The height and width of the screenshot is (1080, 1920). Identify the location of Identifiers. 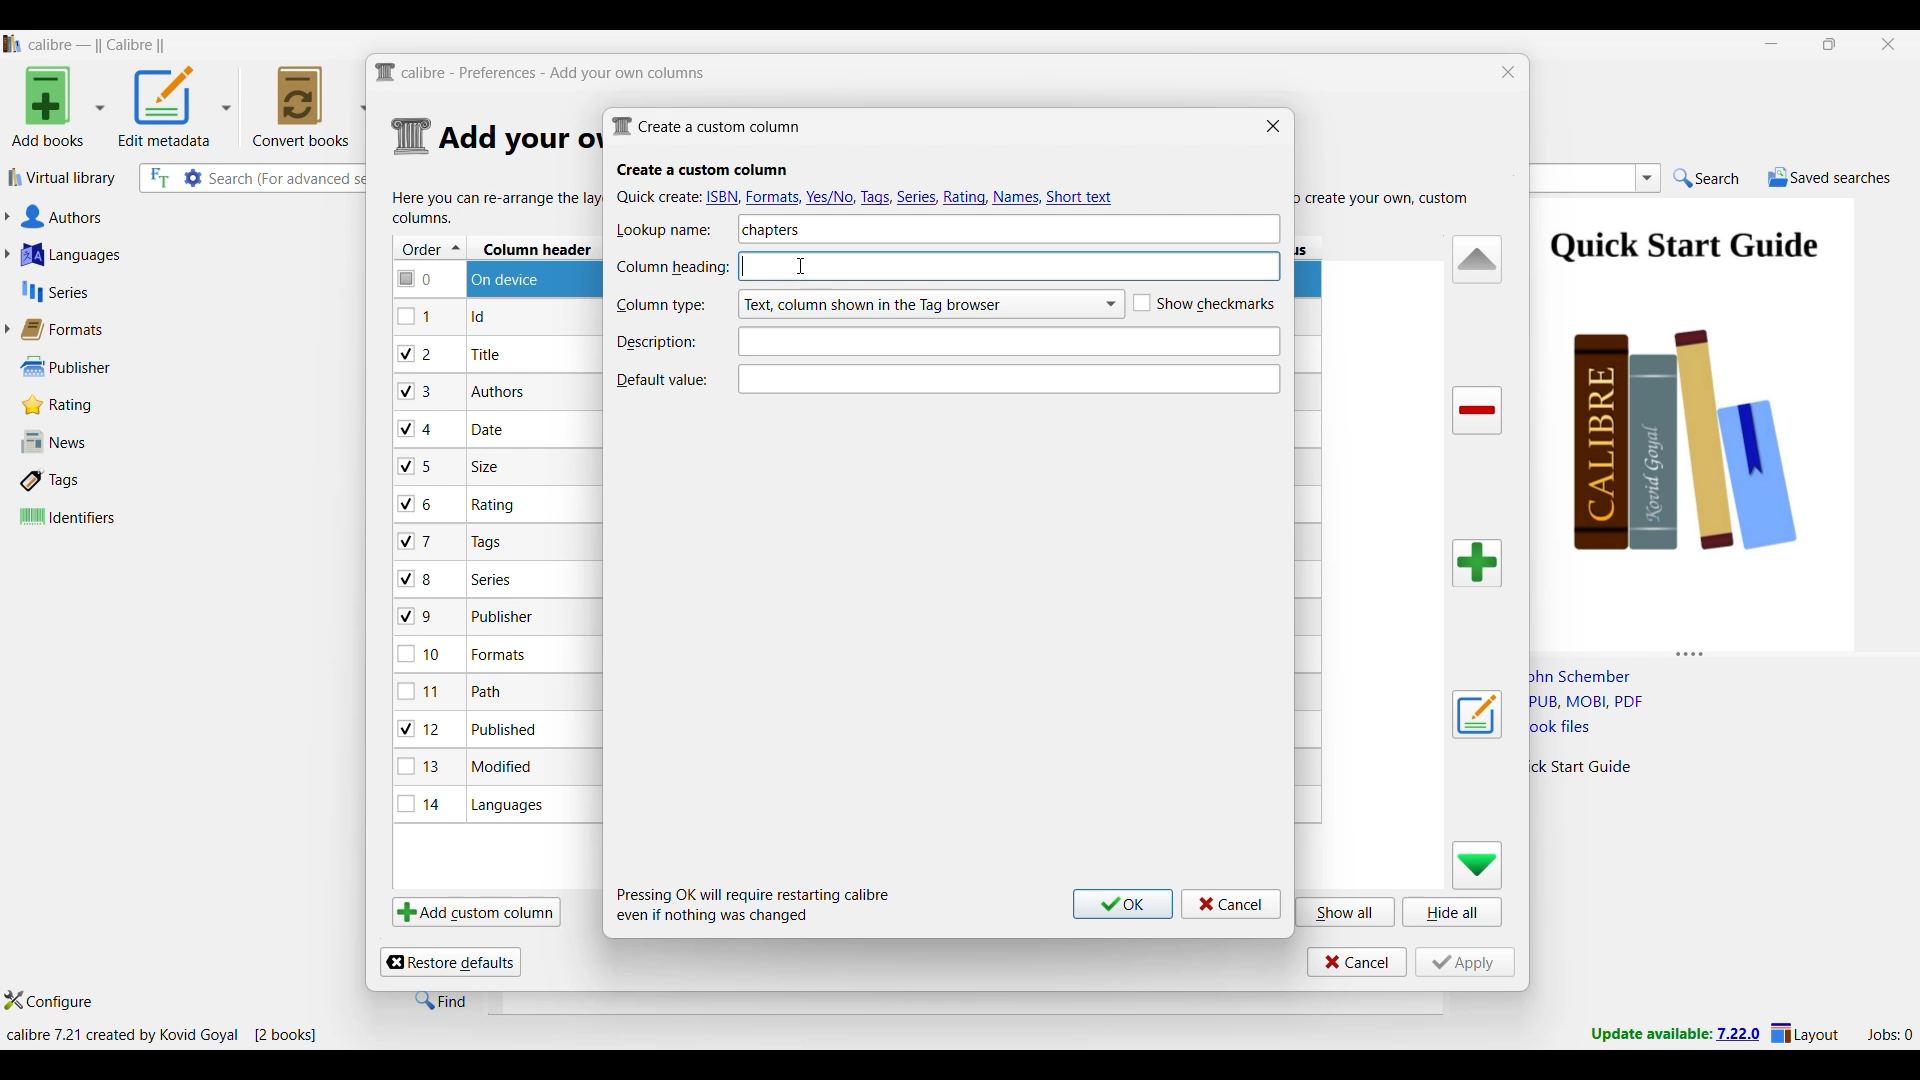
(98, 516).